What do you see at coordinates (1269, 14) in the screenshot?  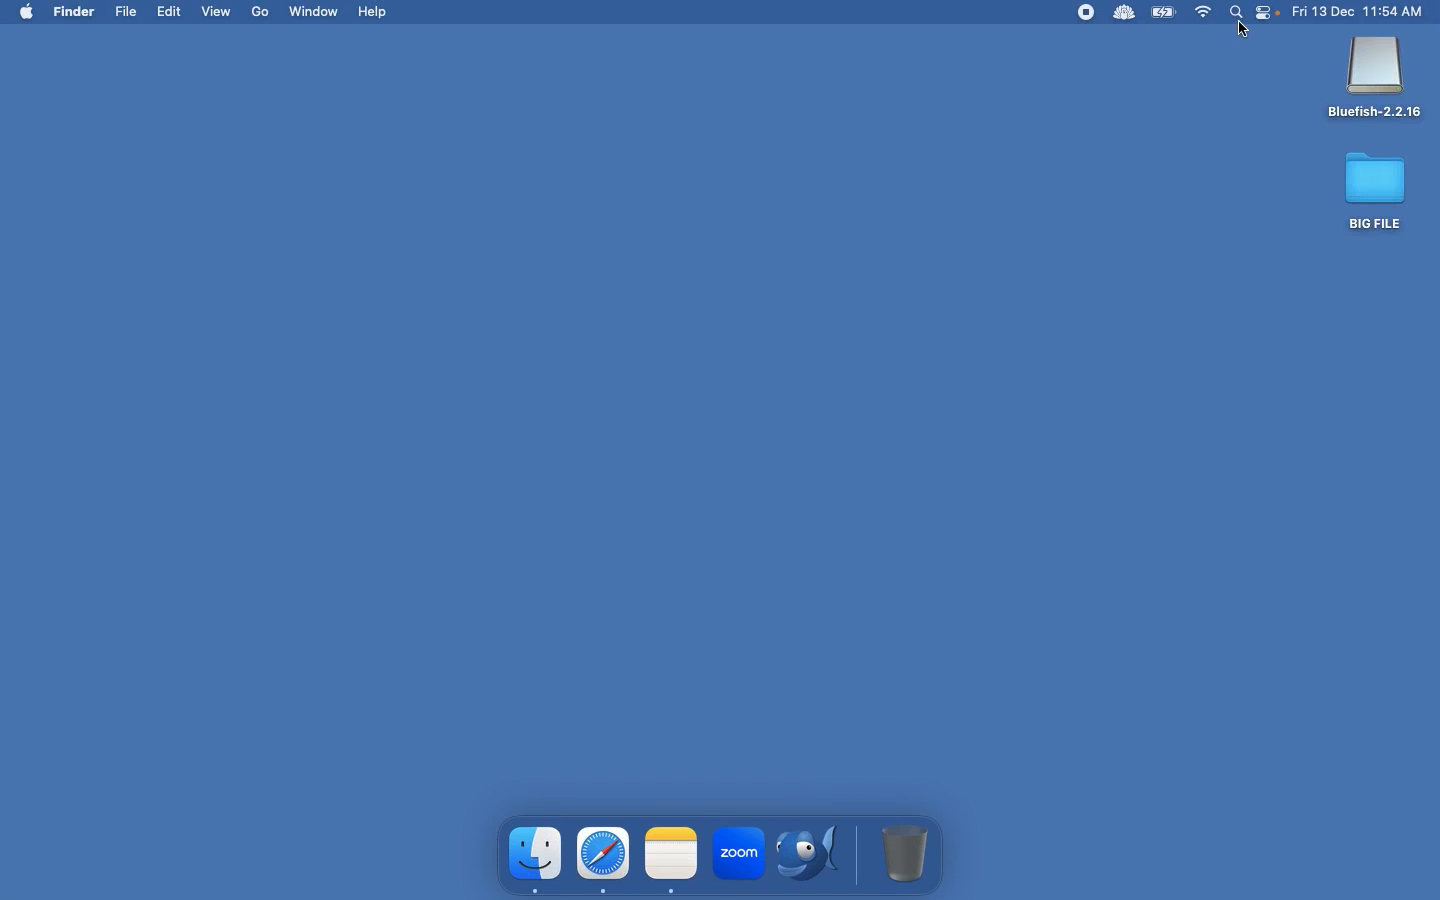 I see `Notification` at bounding box center [1269, 14].